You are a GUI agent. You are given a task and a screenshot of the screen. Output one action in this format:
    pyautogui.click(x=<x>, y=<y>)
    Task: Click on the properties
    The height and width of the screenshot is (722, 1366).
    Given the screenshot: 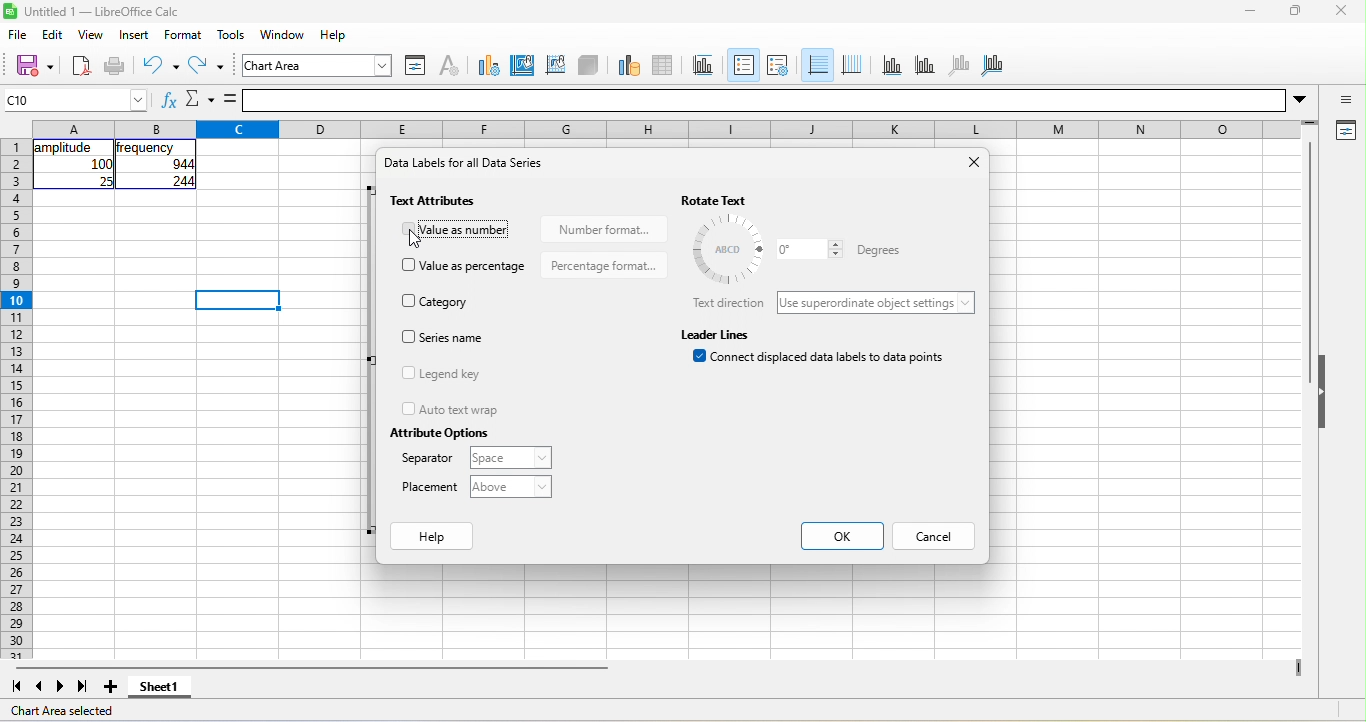 What is the action you would take?
    pyautogui.click(x=1344, y=132)
    